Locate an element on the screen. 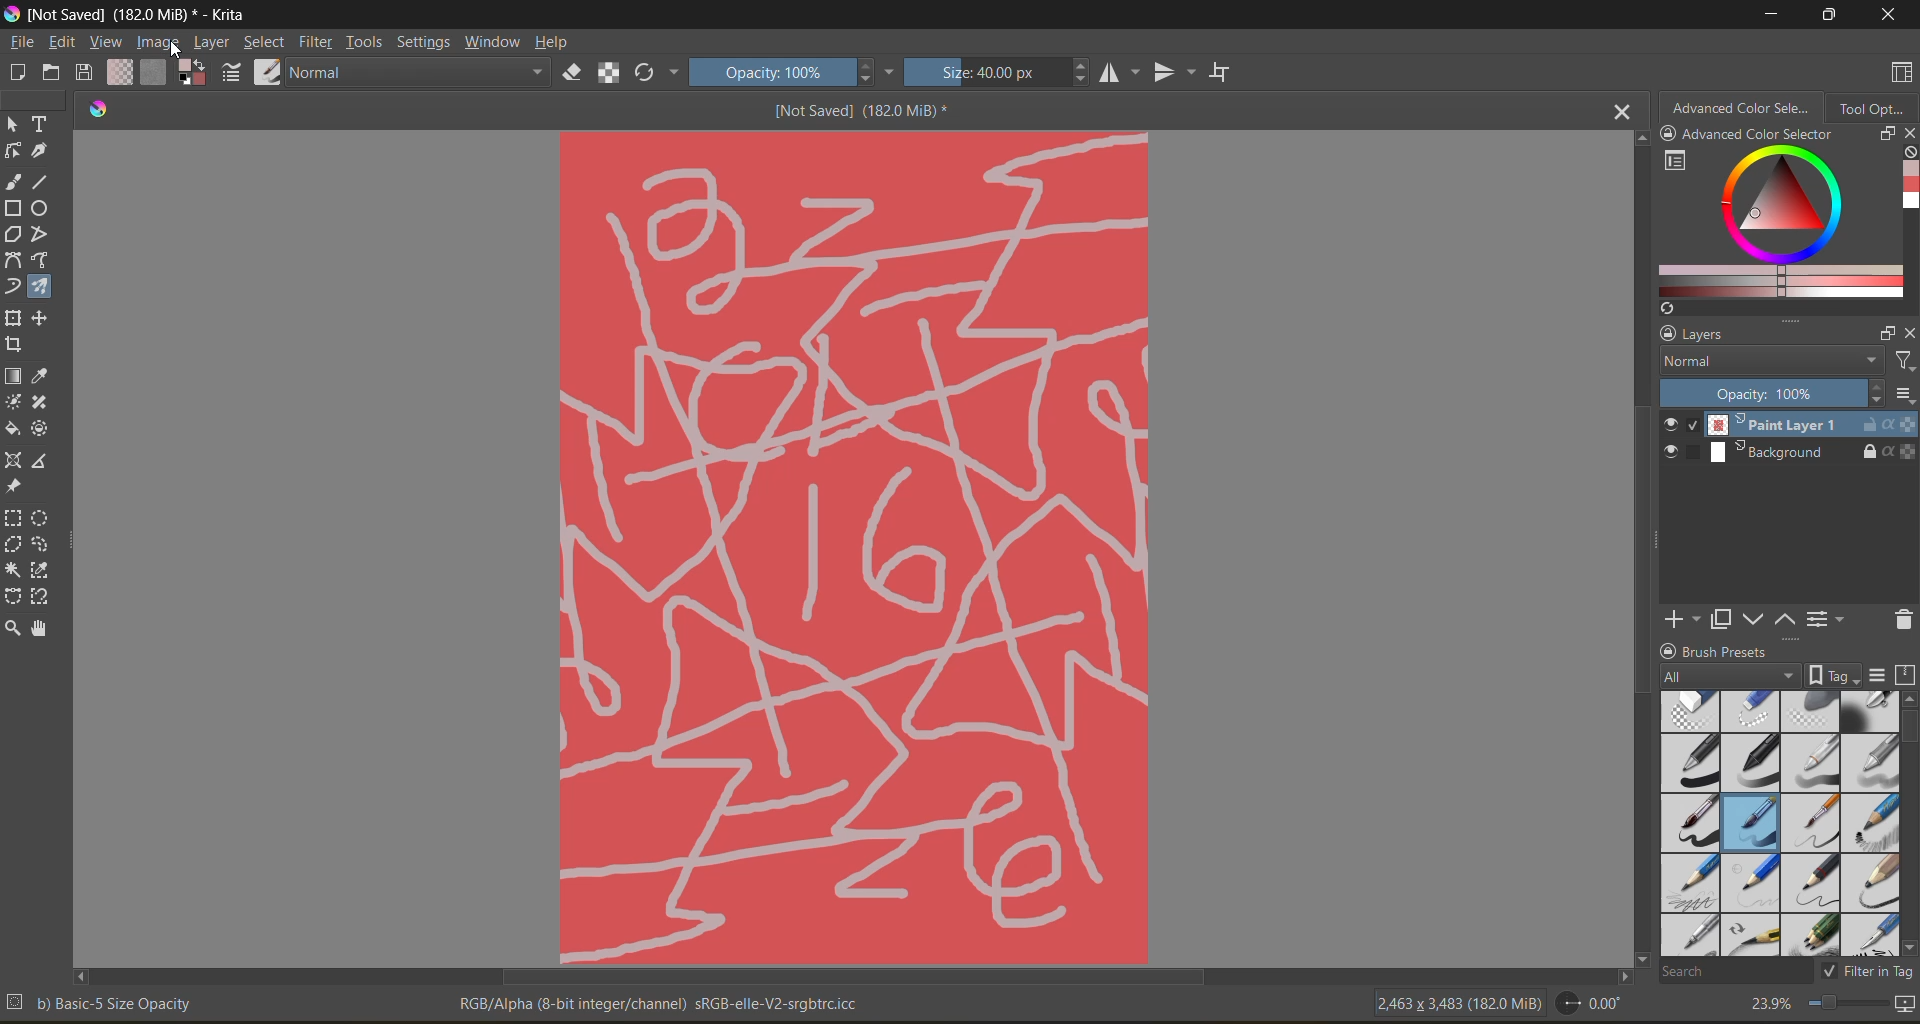 The width and height of the screenshot is (1920, 1024). add is located at coordinates (1678, 617).